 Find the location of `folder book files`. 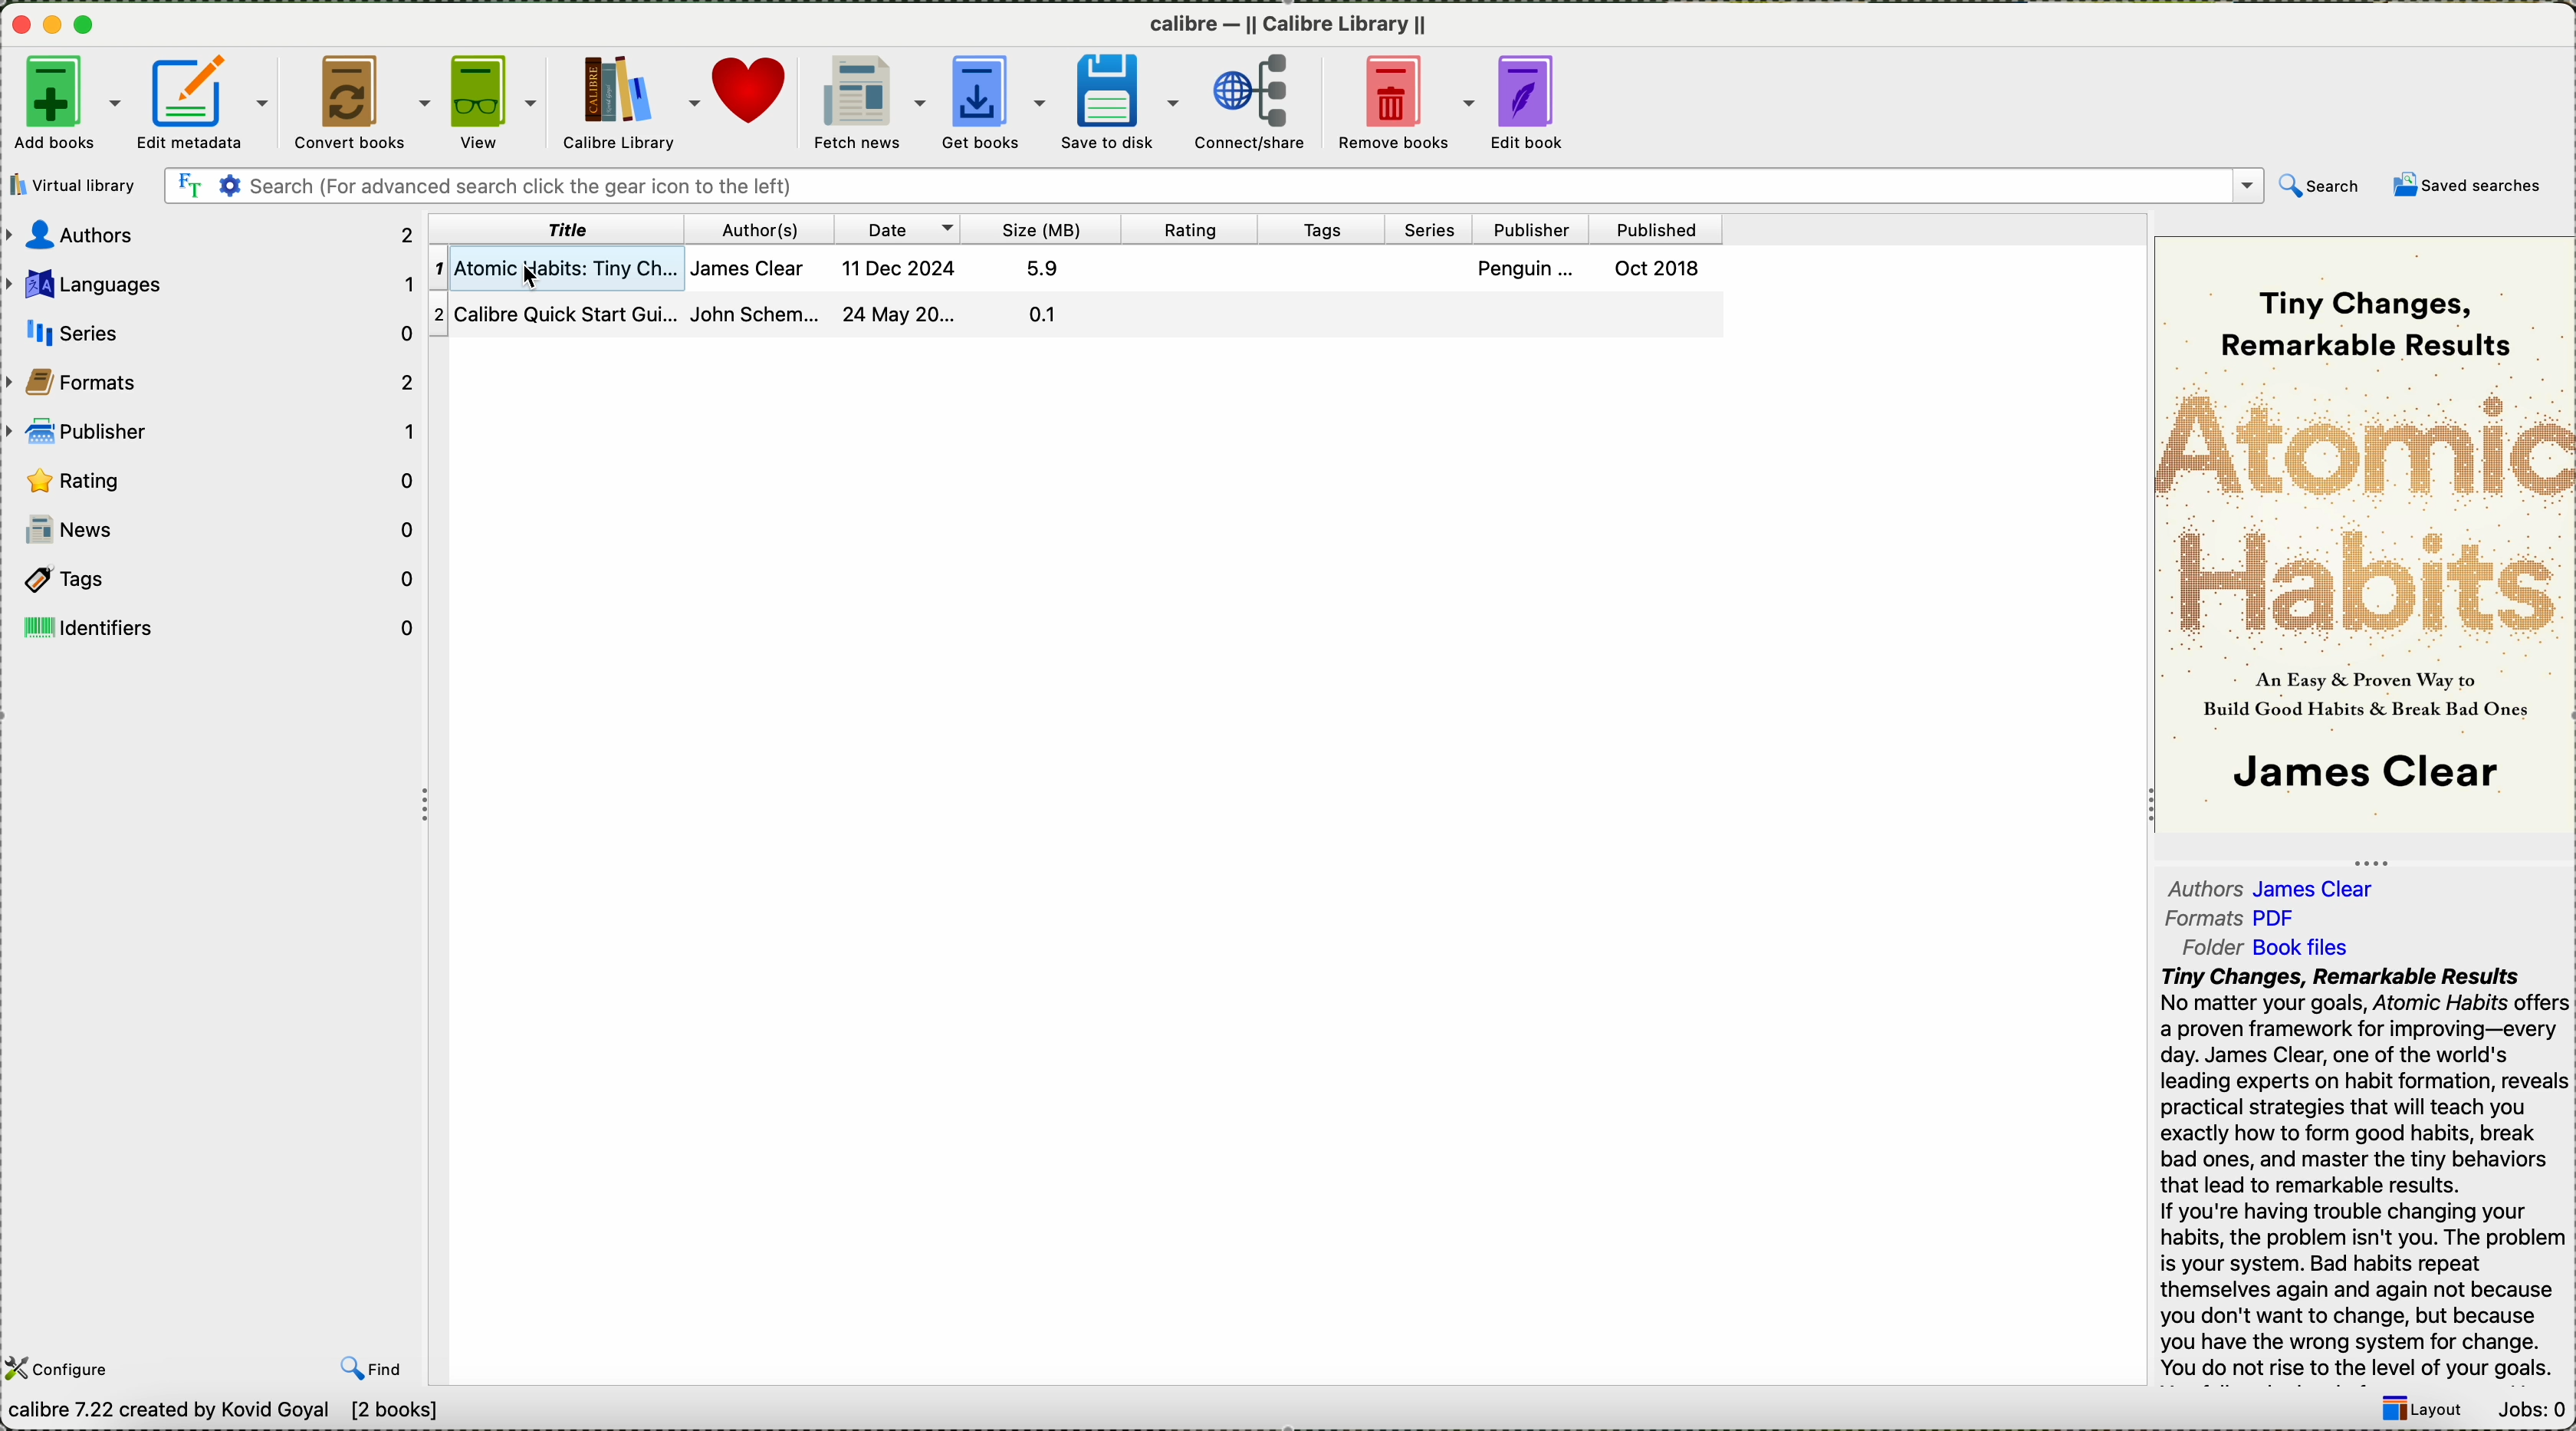

folder book files is located at coordinates (2259, 947).